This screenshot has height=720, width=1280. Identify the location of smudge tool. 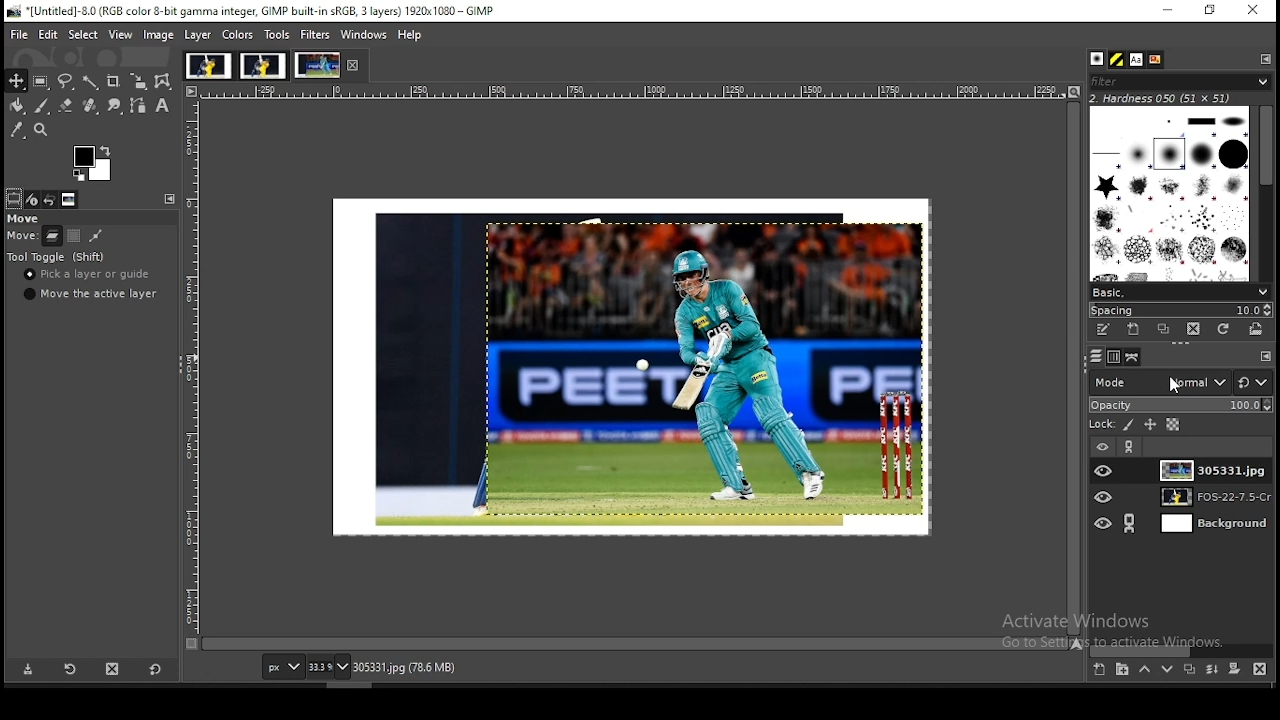
(114, 105).